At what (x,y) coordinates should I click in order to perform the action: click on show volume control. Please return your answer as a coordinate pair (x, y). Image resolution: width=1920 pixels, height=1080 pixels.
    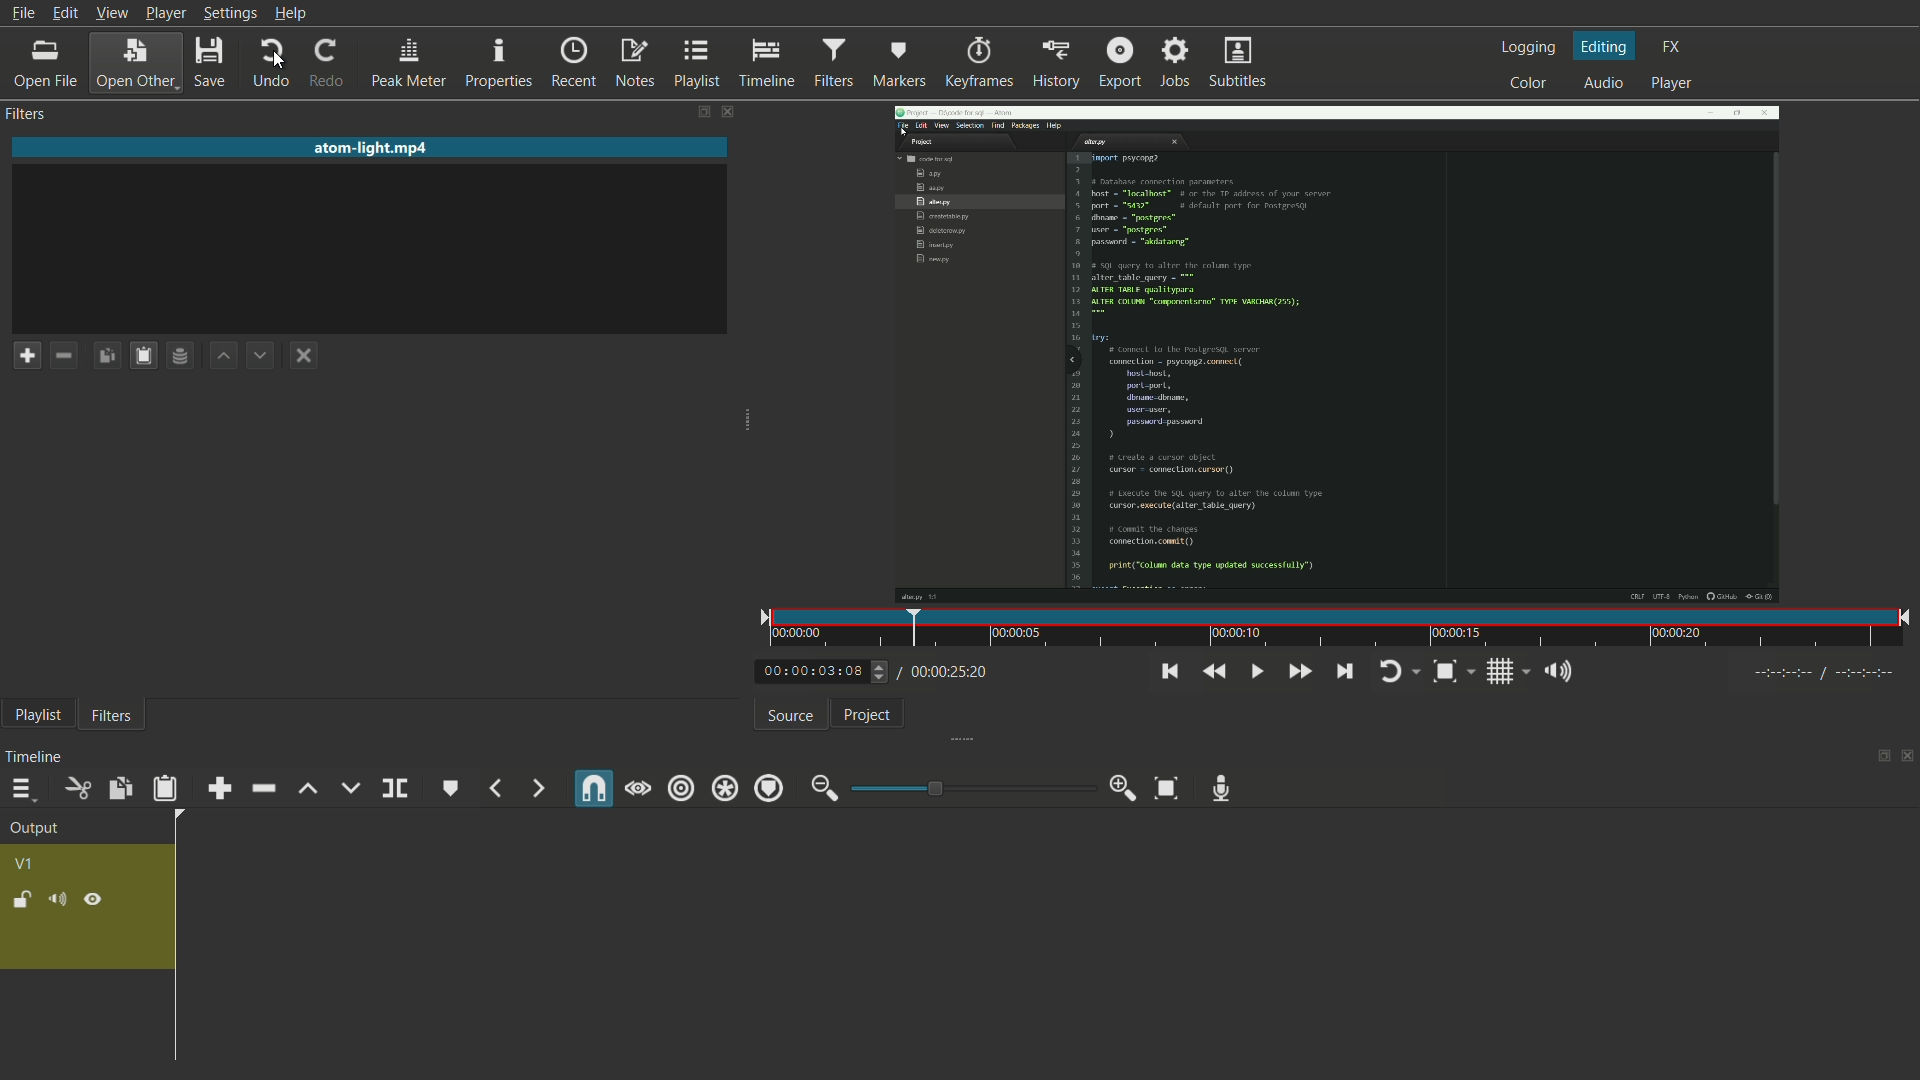
    Looking at the image, I should click on (1558, 672).